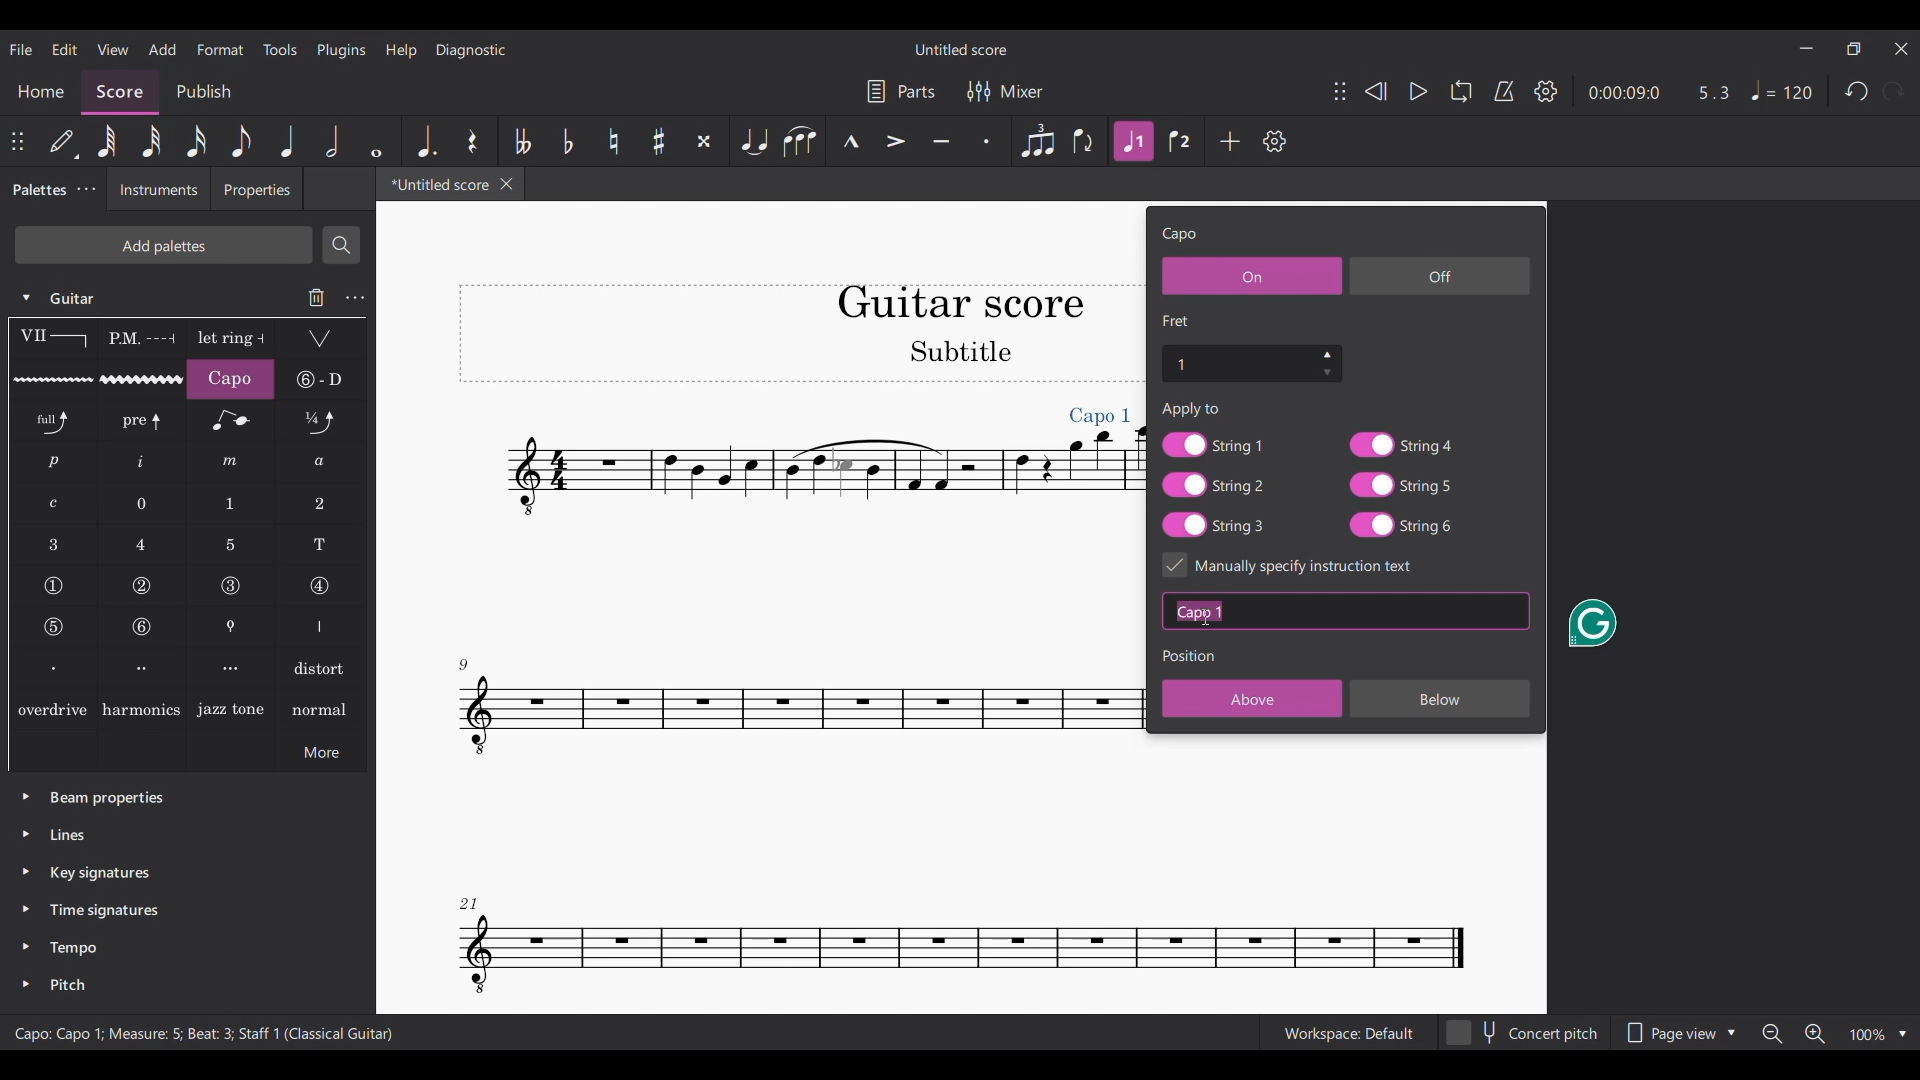 Image resolution: width=1920 pixels, height=1080 pixels. What do you see at coordinates (1306, 565) in the screenshot?
I see `Toggle for specific instruction` at bounding box center [1306, 565].